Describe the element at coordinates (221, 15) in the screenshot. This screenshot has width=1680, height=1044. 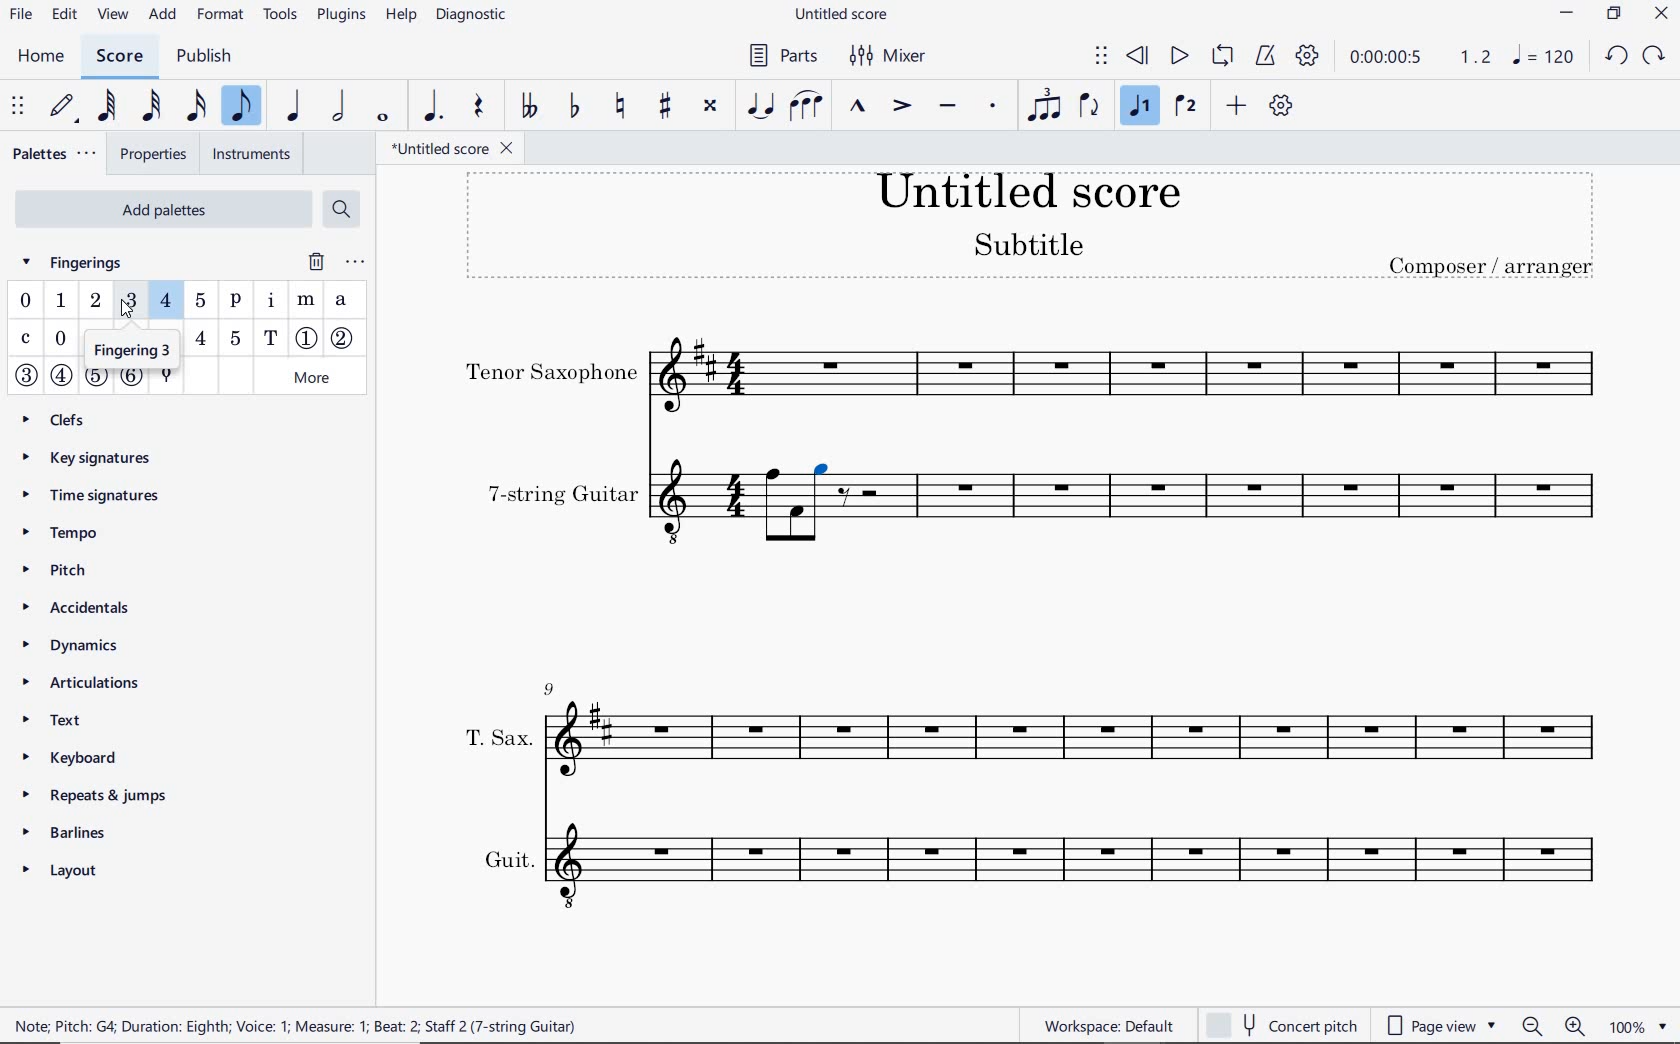
I see `FORMAT` at that location.